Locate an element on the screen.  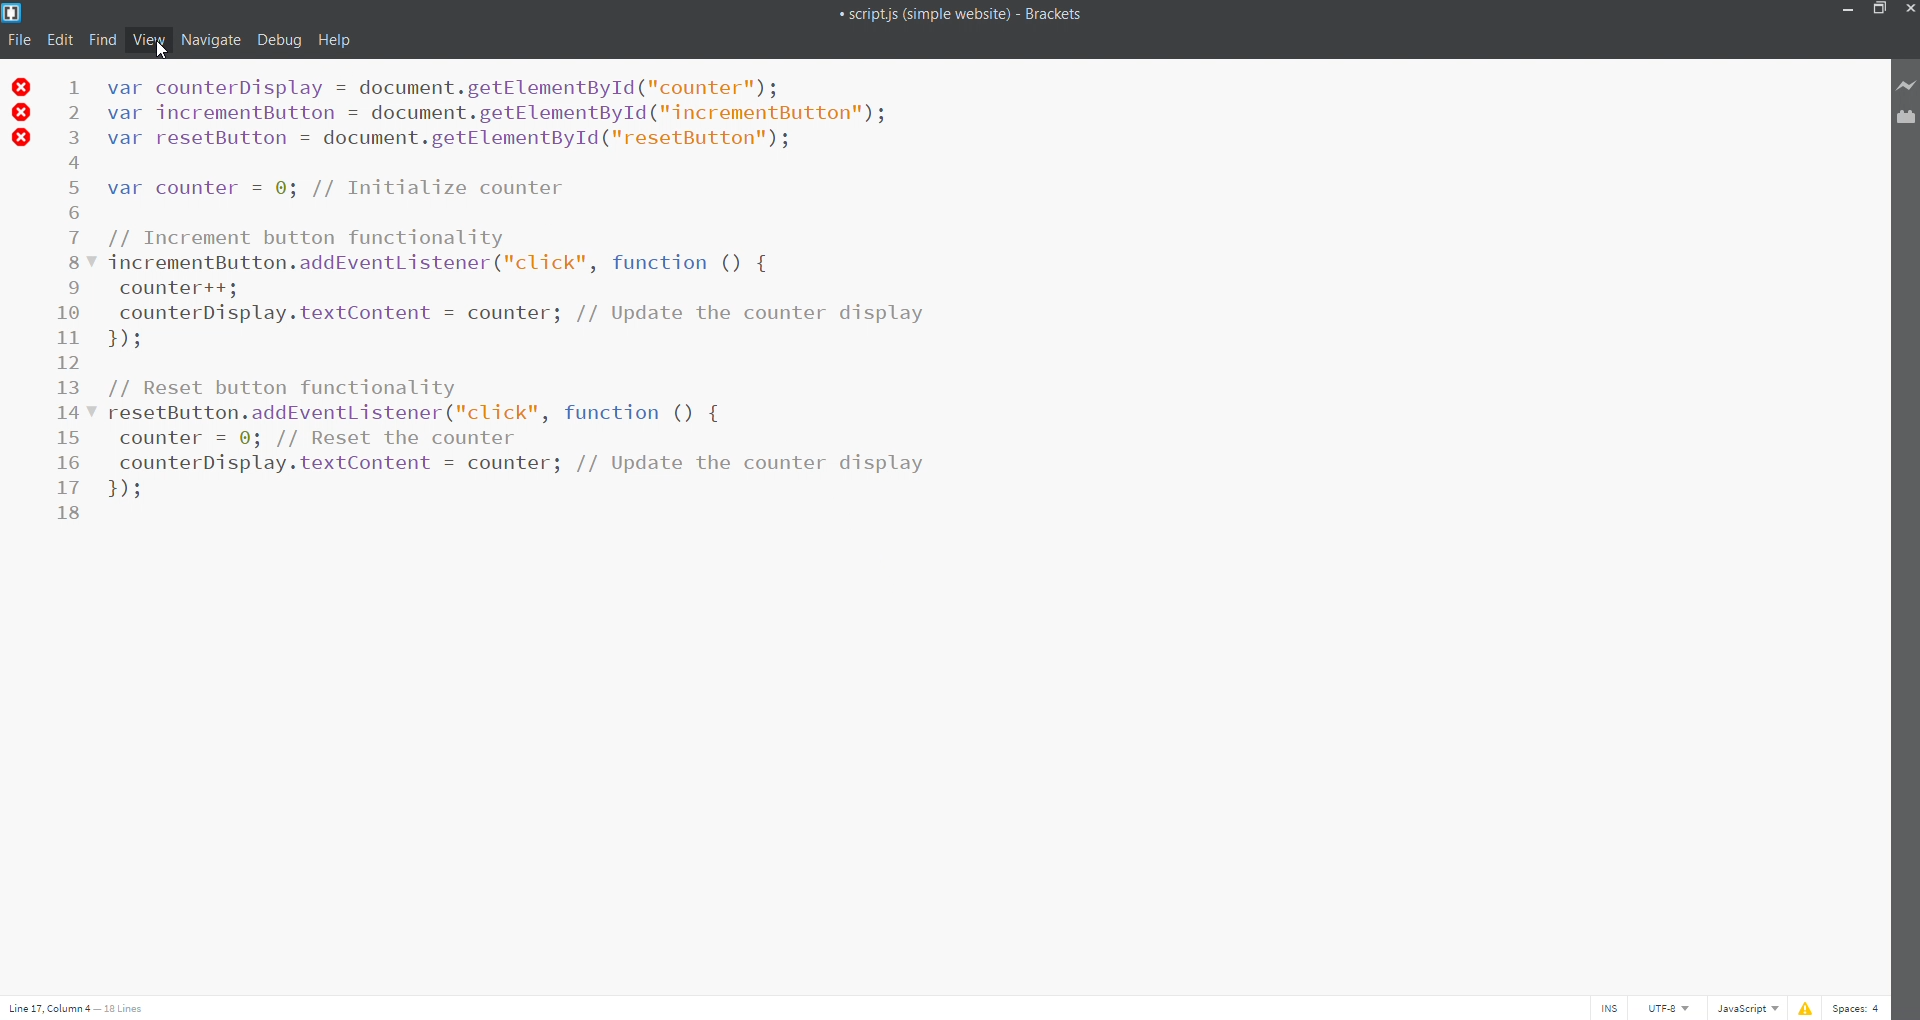
view is located at coordinates (148, 37).